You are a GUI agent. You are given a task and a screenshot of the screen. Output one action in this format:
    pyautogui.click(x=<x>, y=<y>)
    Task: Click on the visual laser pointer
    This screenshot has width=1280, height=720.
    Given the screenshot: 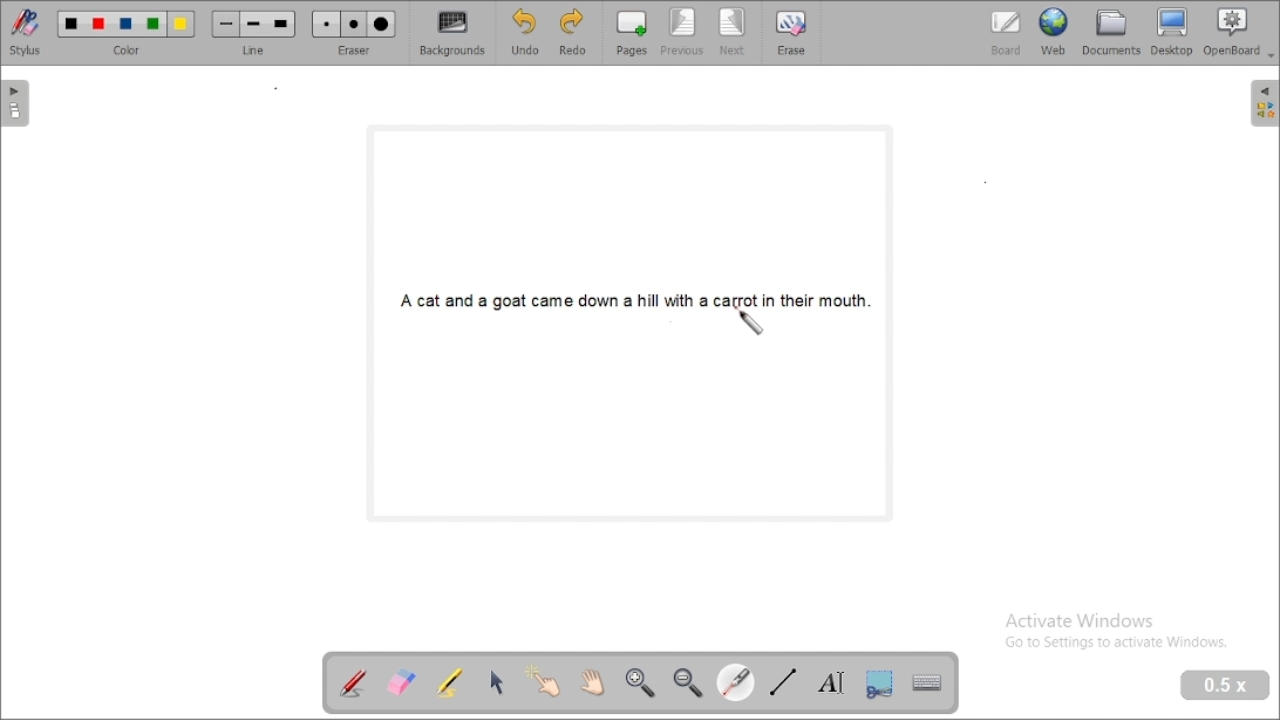 What is the action you would take?
    pyautogui.click(x=735, y=681)
    